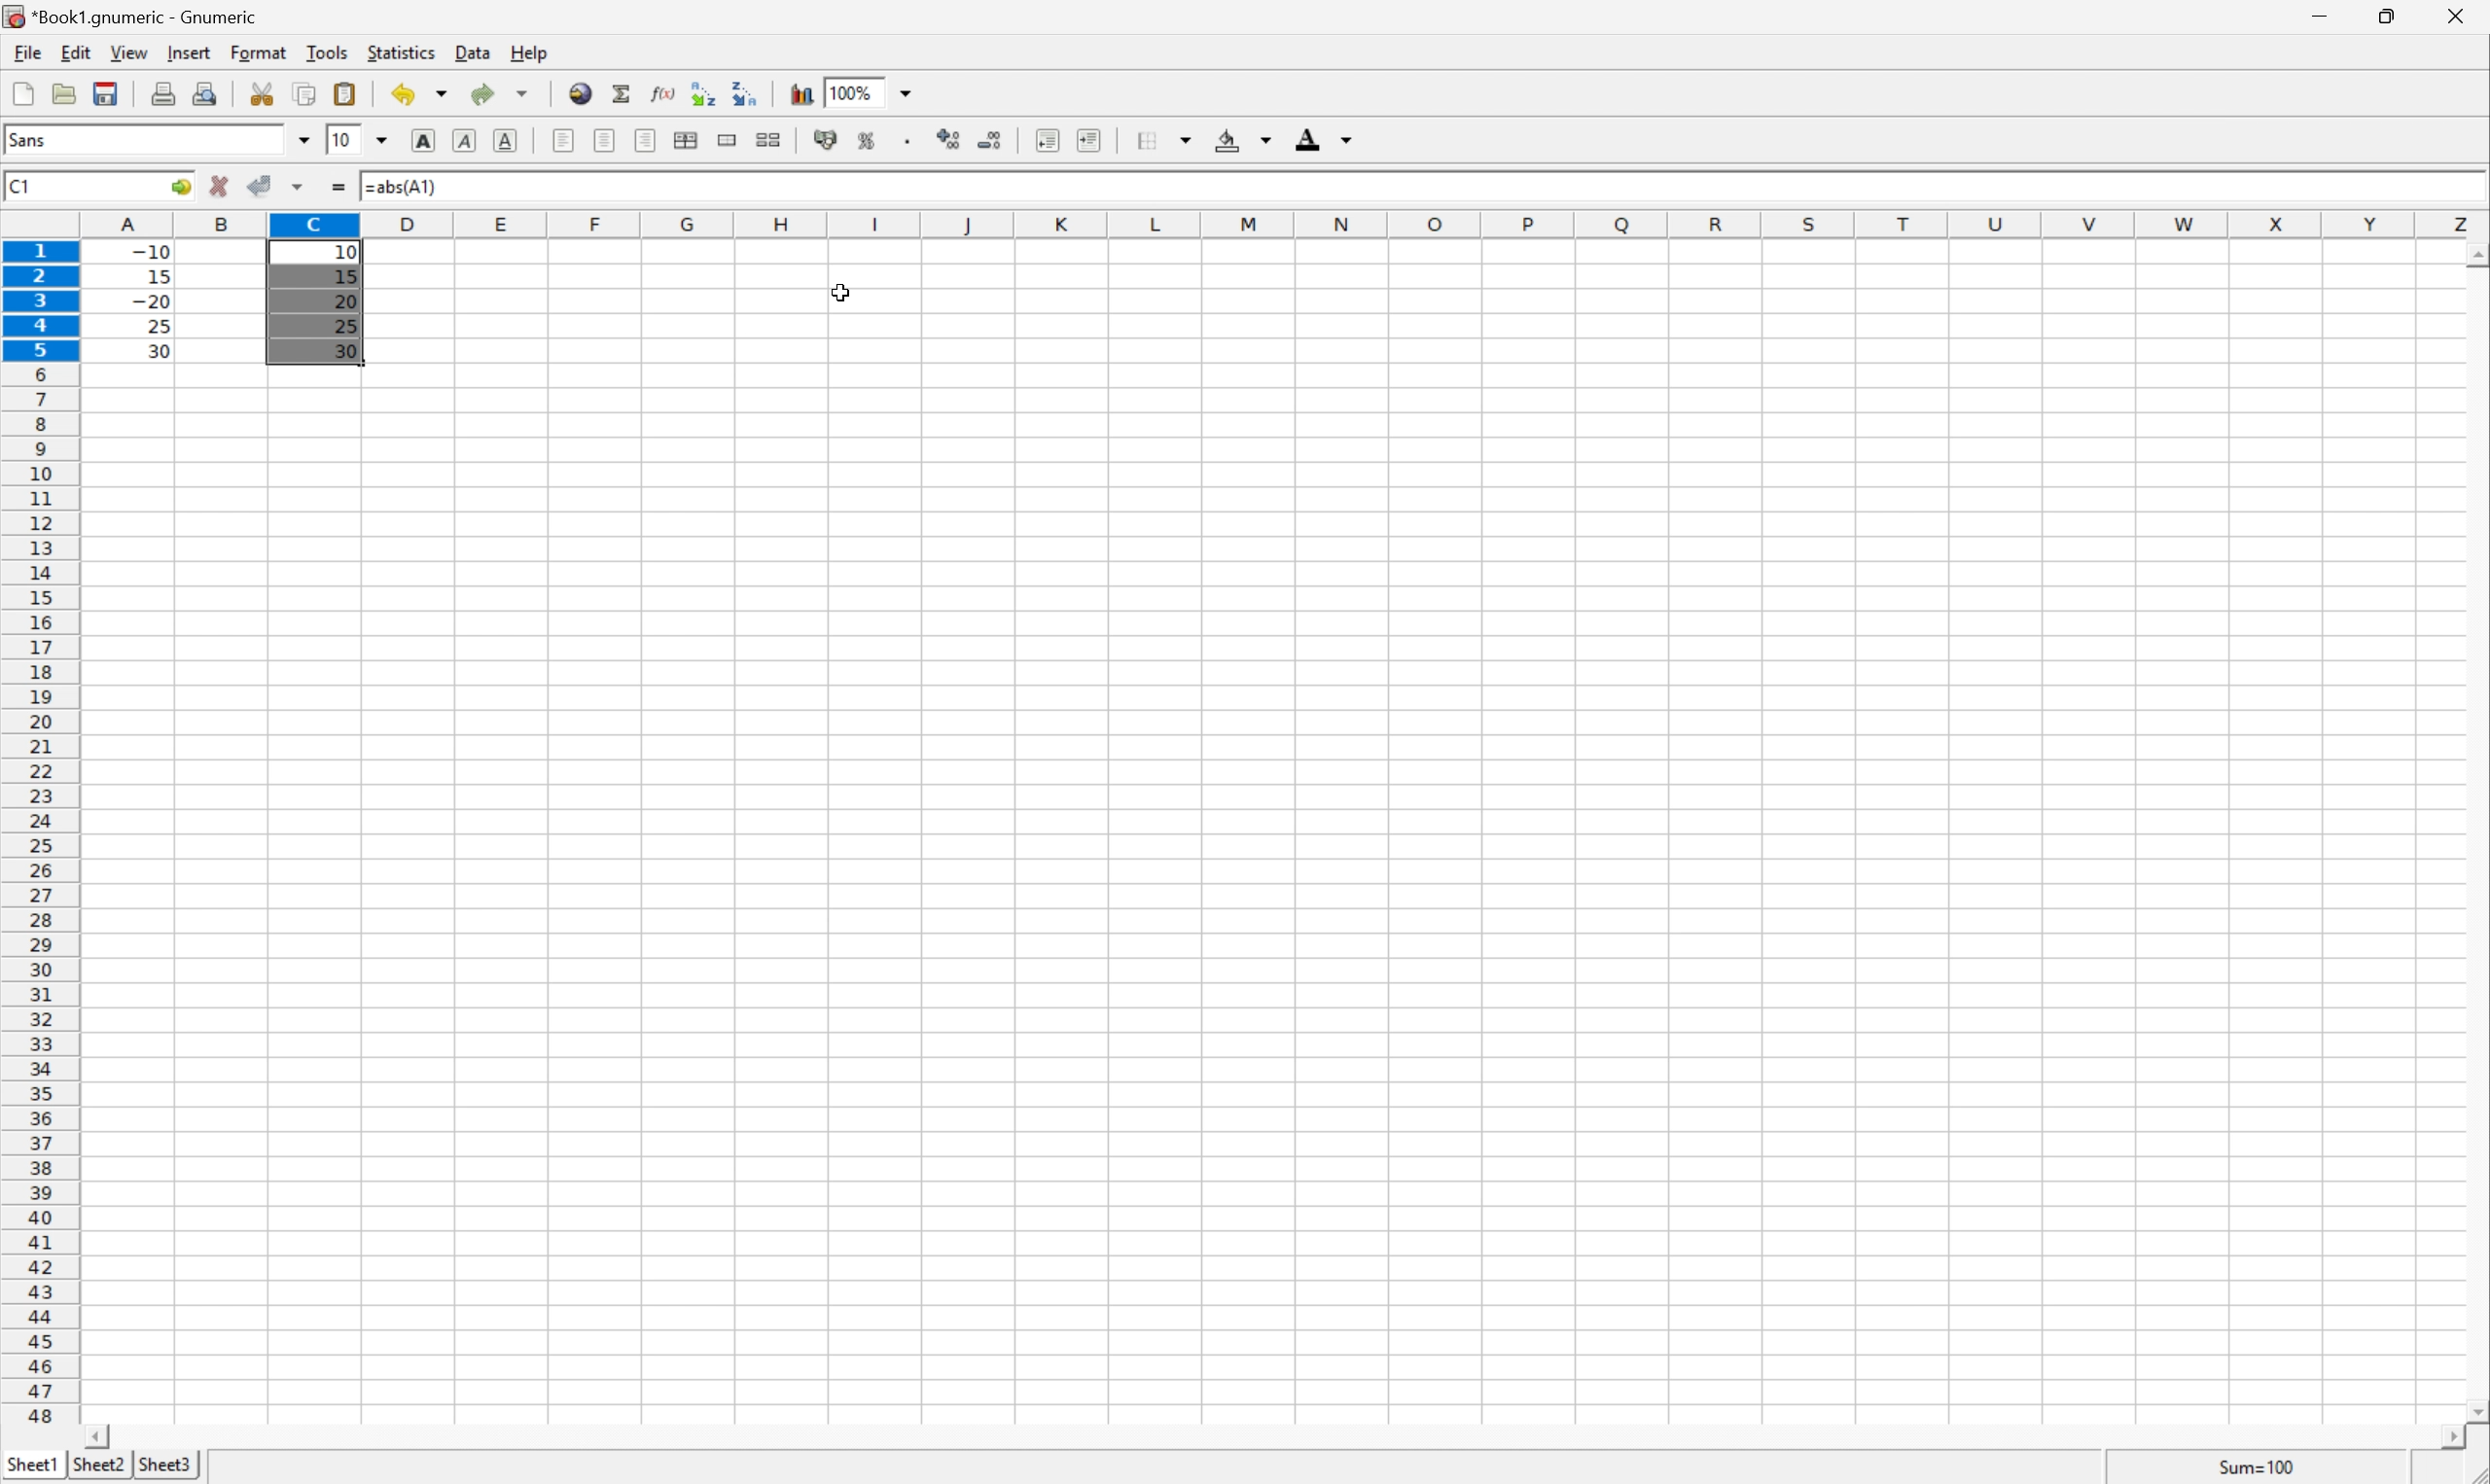 The image size is (2490, 1484). I want to click on Accept change, so click(262, 186).